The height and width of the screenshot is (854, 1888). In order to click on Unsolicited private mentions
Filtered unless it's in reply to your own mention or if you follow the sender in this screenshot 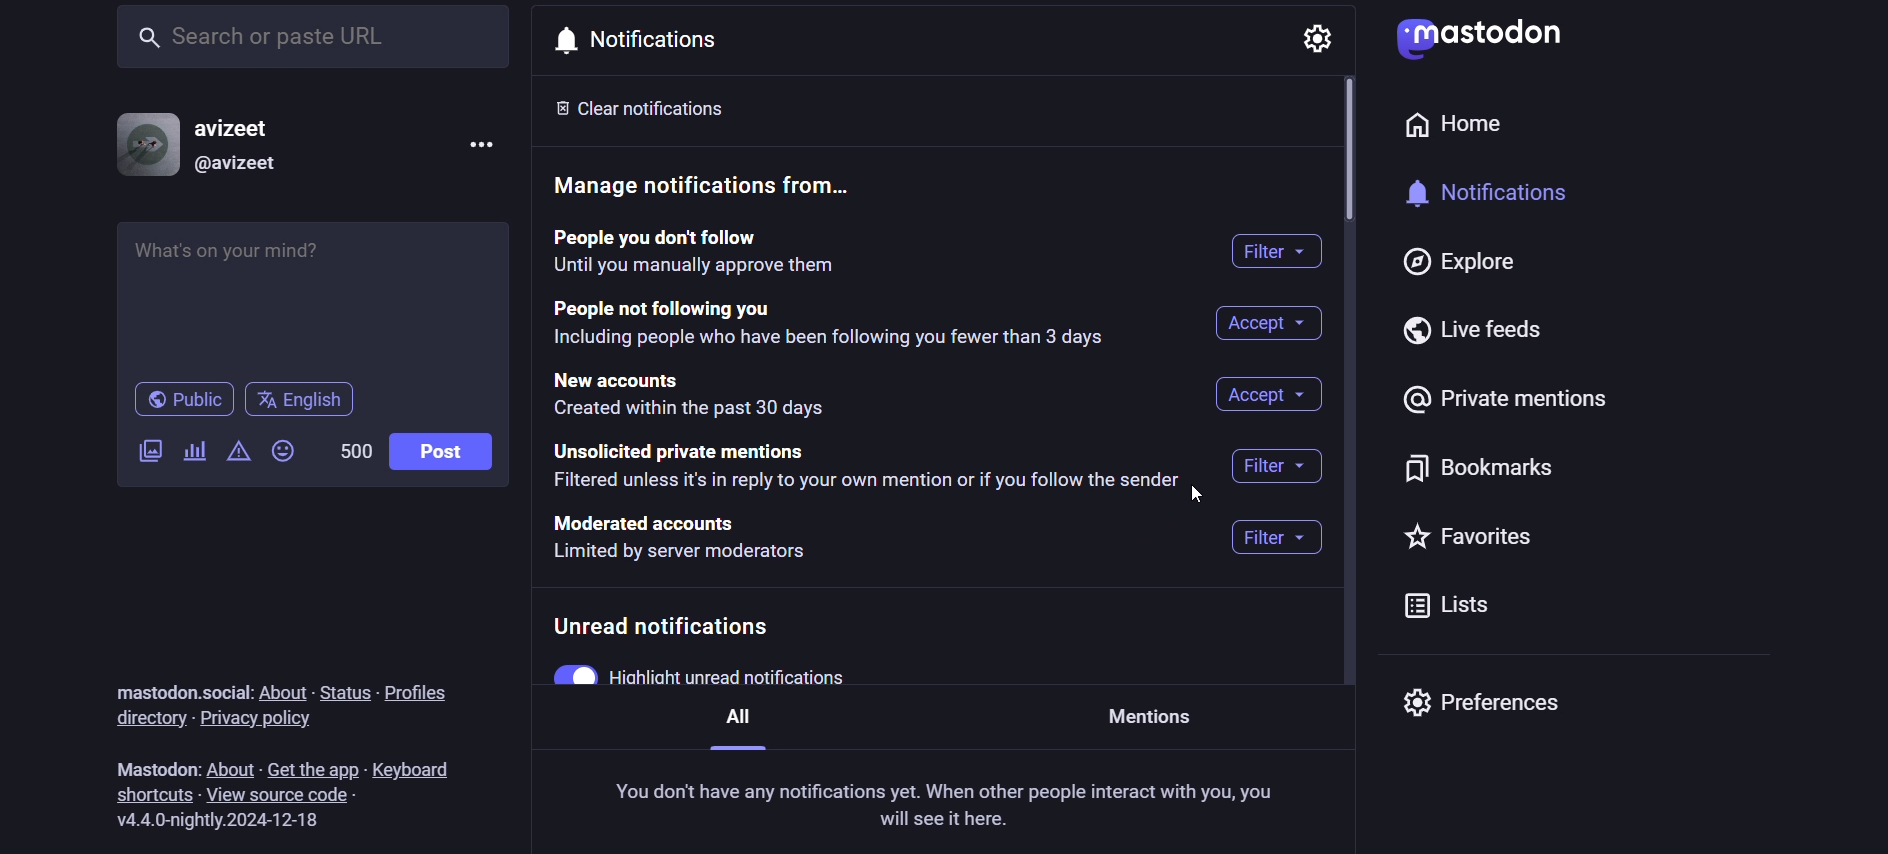, I will do `click(874, 469)`.